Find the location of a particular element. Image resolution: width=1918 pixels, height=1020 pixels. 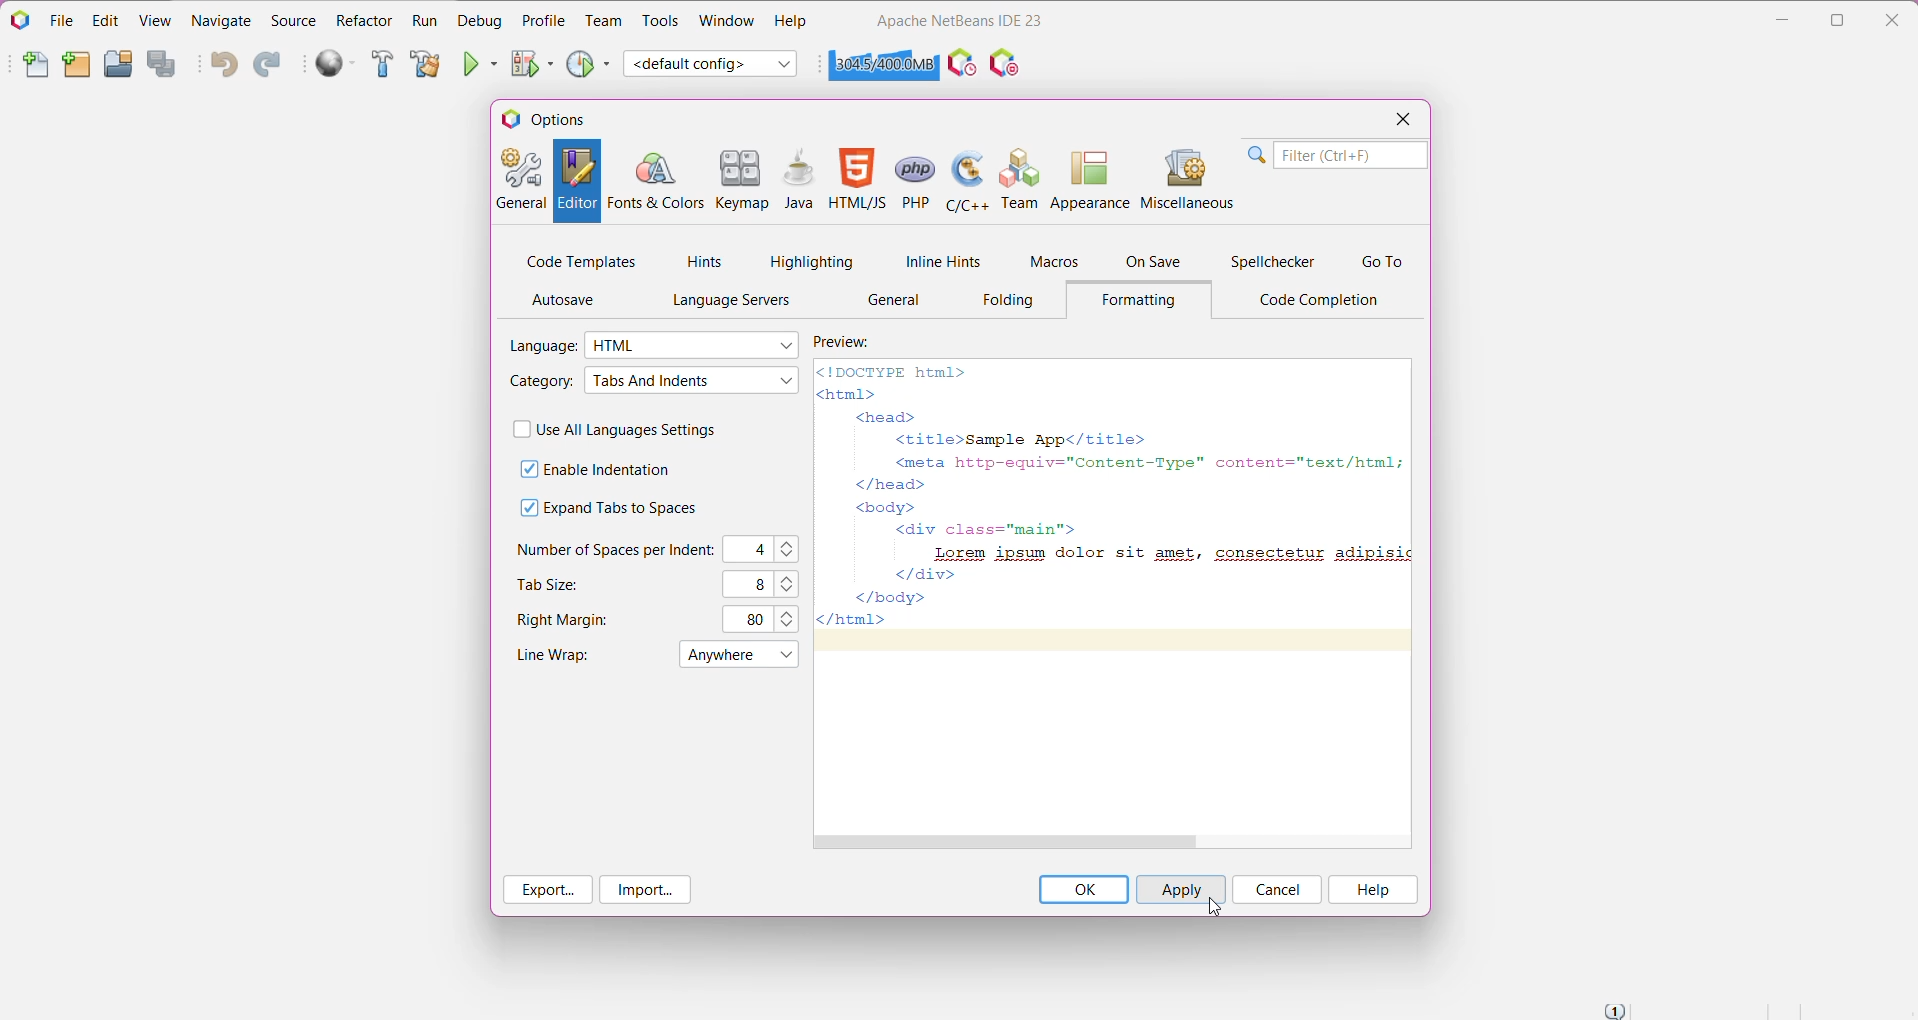

New Project is located at coordinates (76, 66).